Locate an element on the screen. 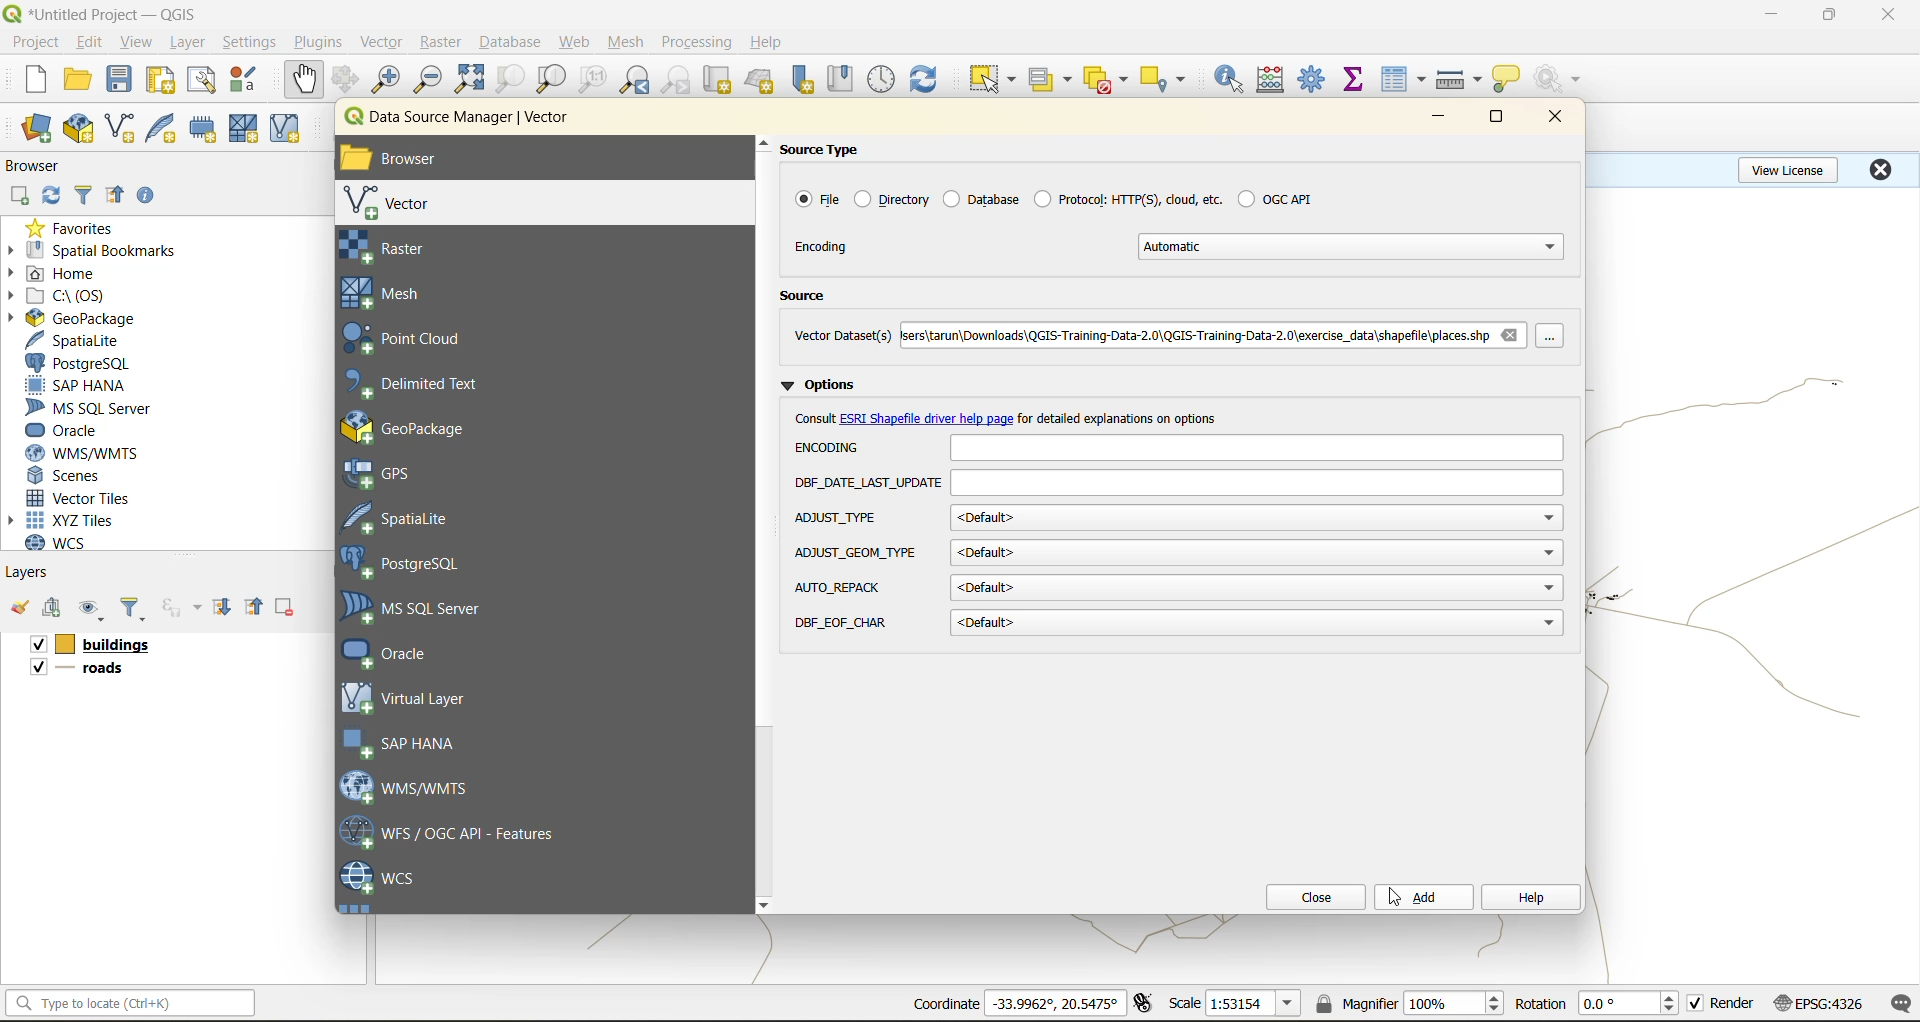 Image resolution: width=1920 pixels, height=1022 pixels. magnifier is located at coordinates (1453, 1003).